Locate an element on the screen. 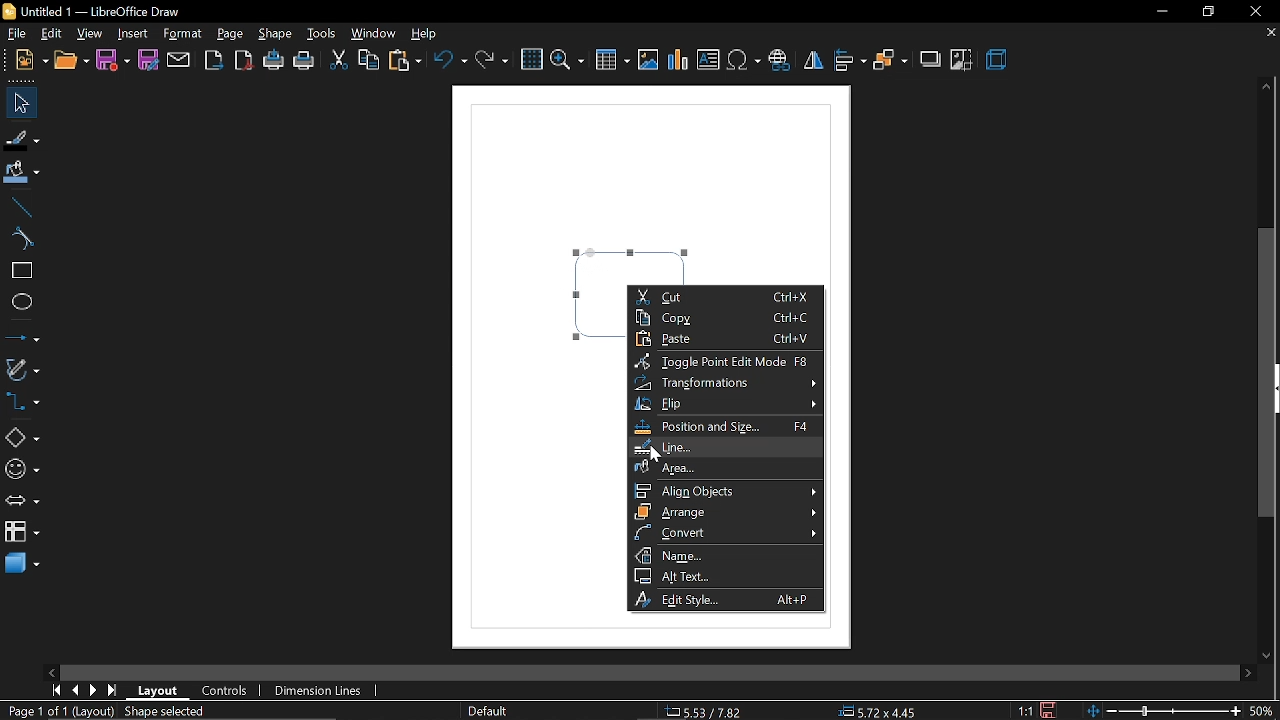 Image resolution: width=1280 pixels, height=720 pixels. current zoom is located at coordinates (1262, 712).